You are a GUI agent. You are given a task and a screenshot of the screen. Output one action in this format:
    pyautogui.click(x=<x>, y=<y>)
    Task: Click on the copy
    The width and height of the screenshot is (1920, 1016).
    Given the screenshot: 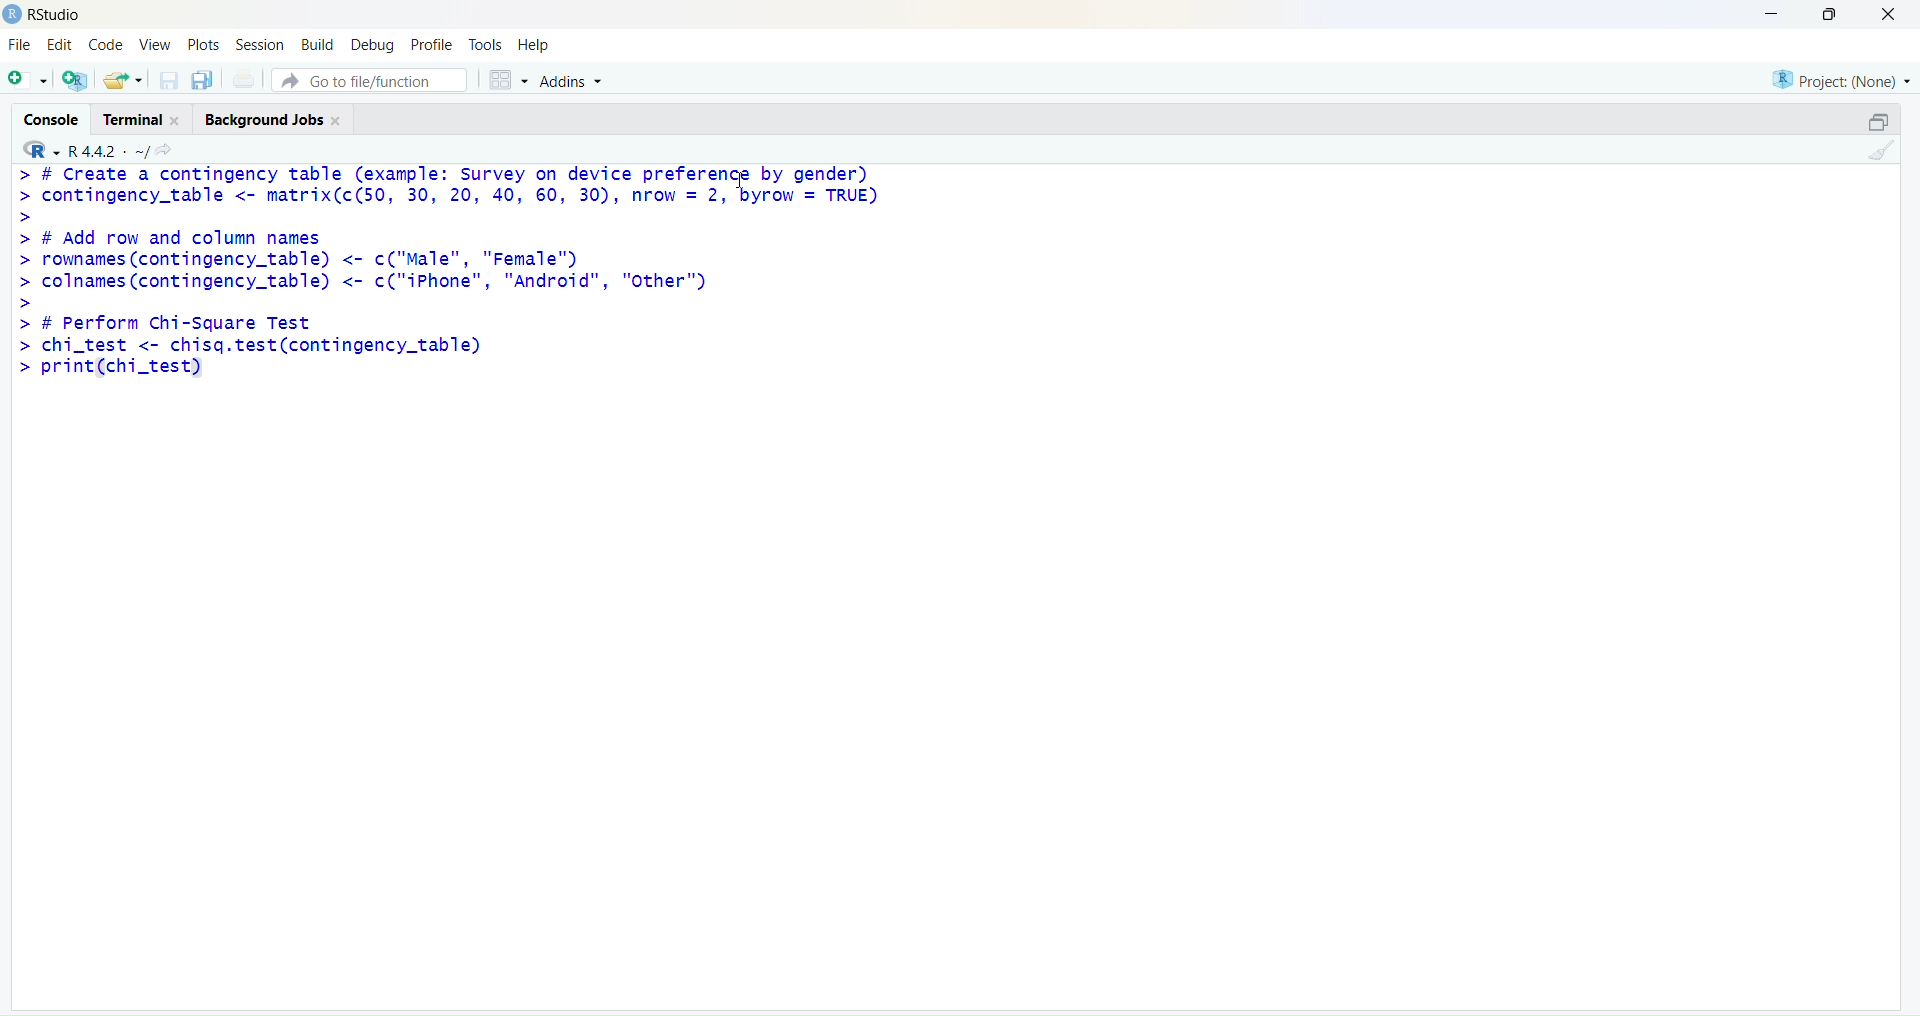 What is the action you would take?
    pyautogui.click(x=202, y=79)
    